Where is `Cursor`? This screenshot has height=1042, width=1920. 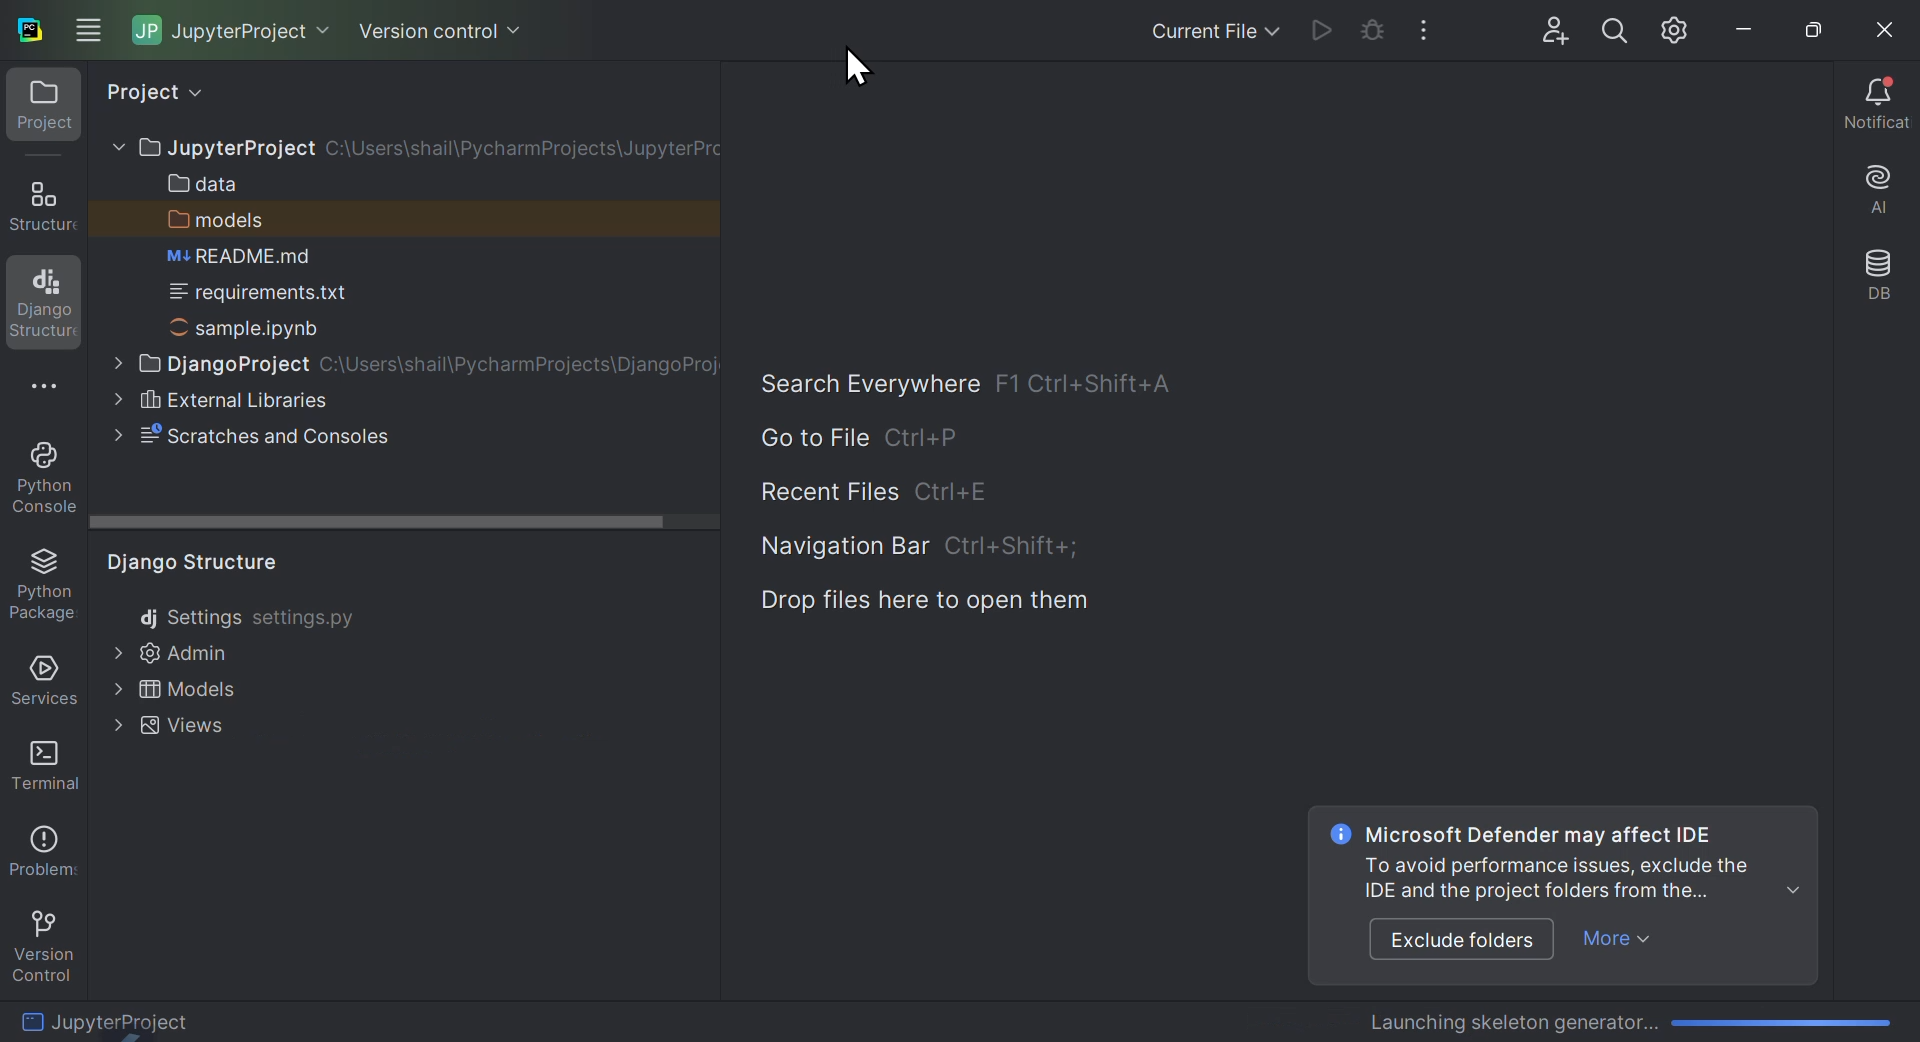 Cursor is located at coordinates (862, 66).